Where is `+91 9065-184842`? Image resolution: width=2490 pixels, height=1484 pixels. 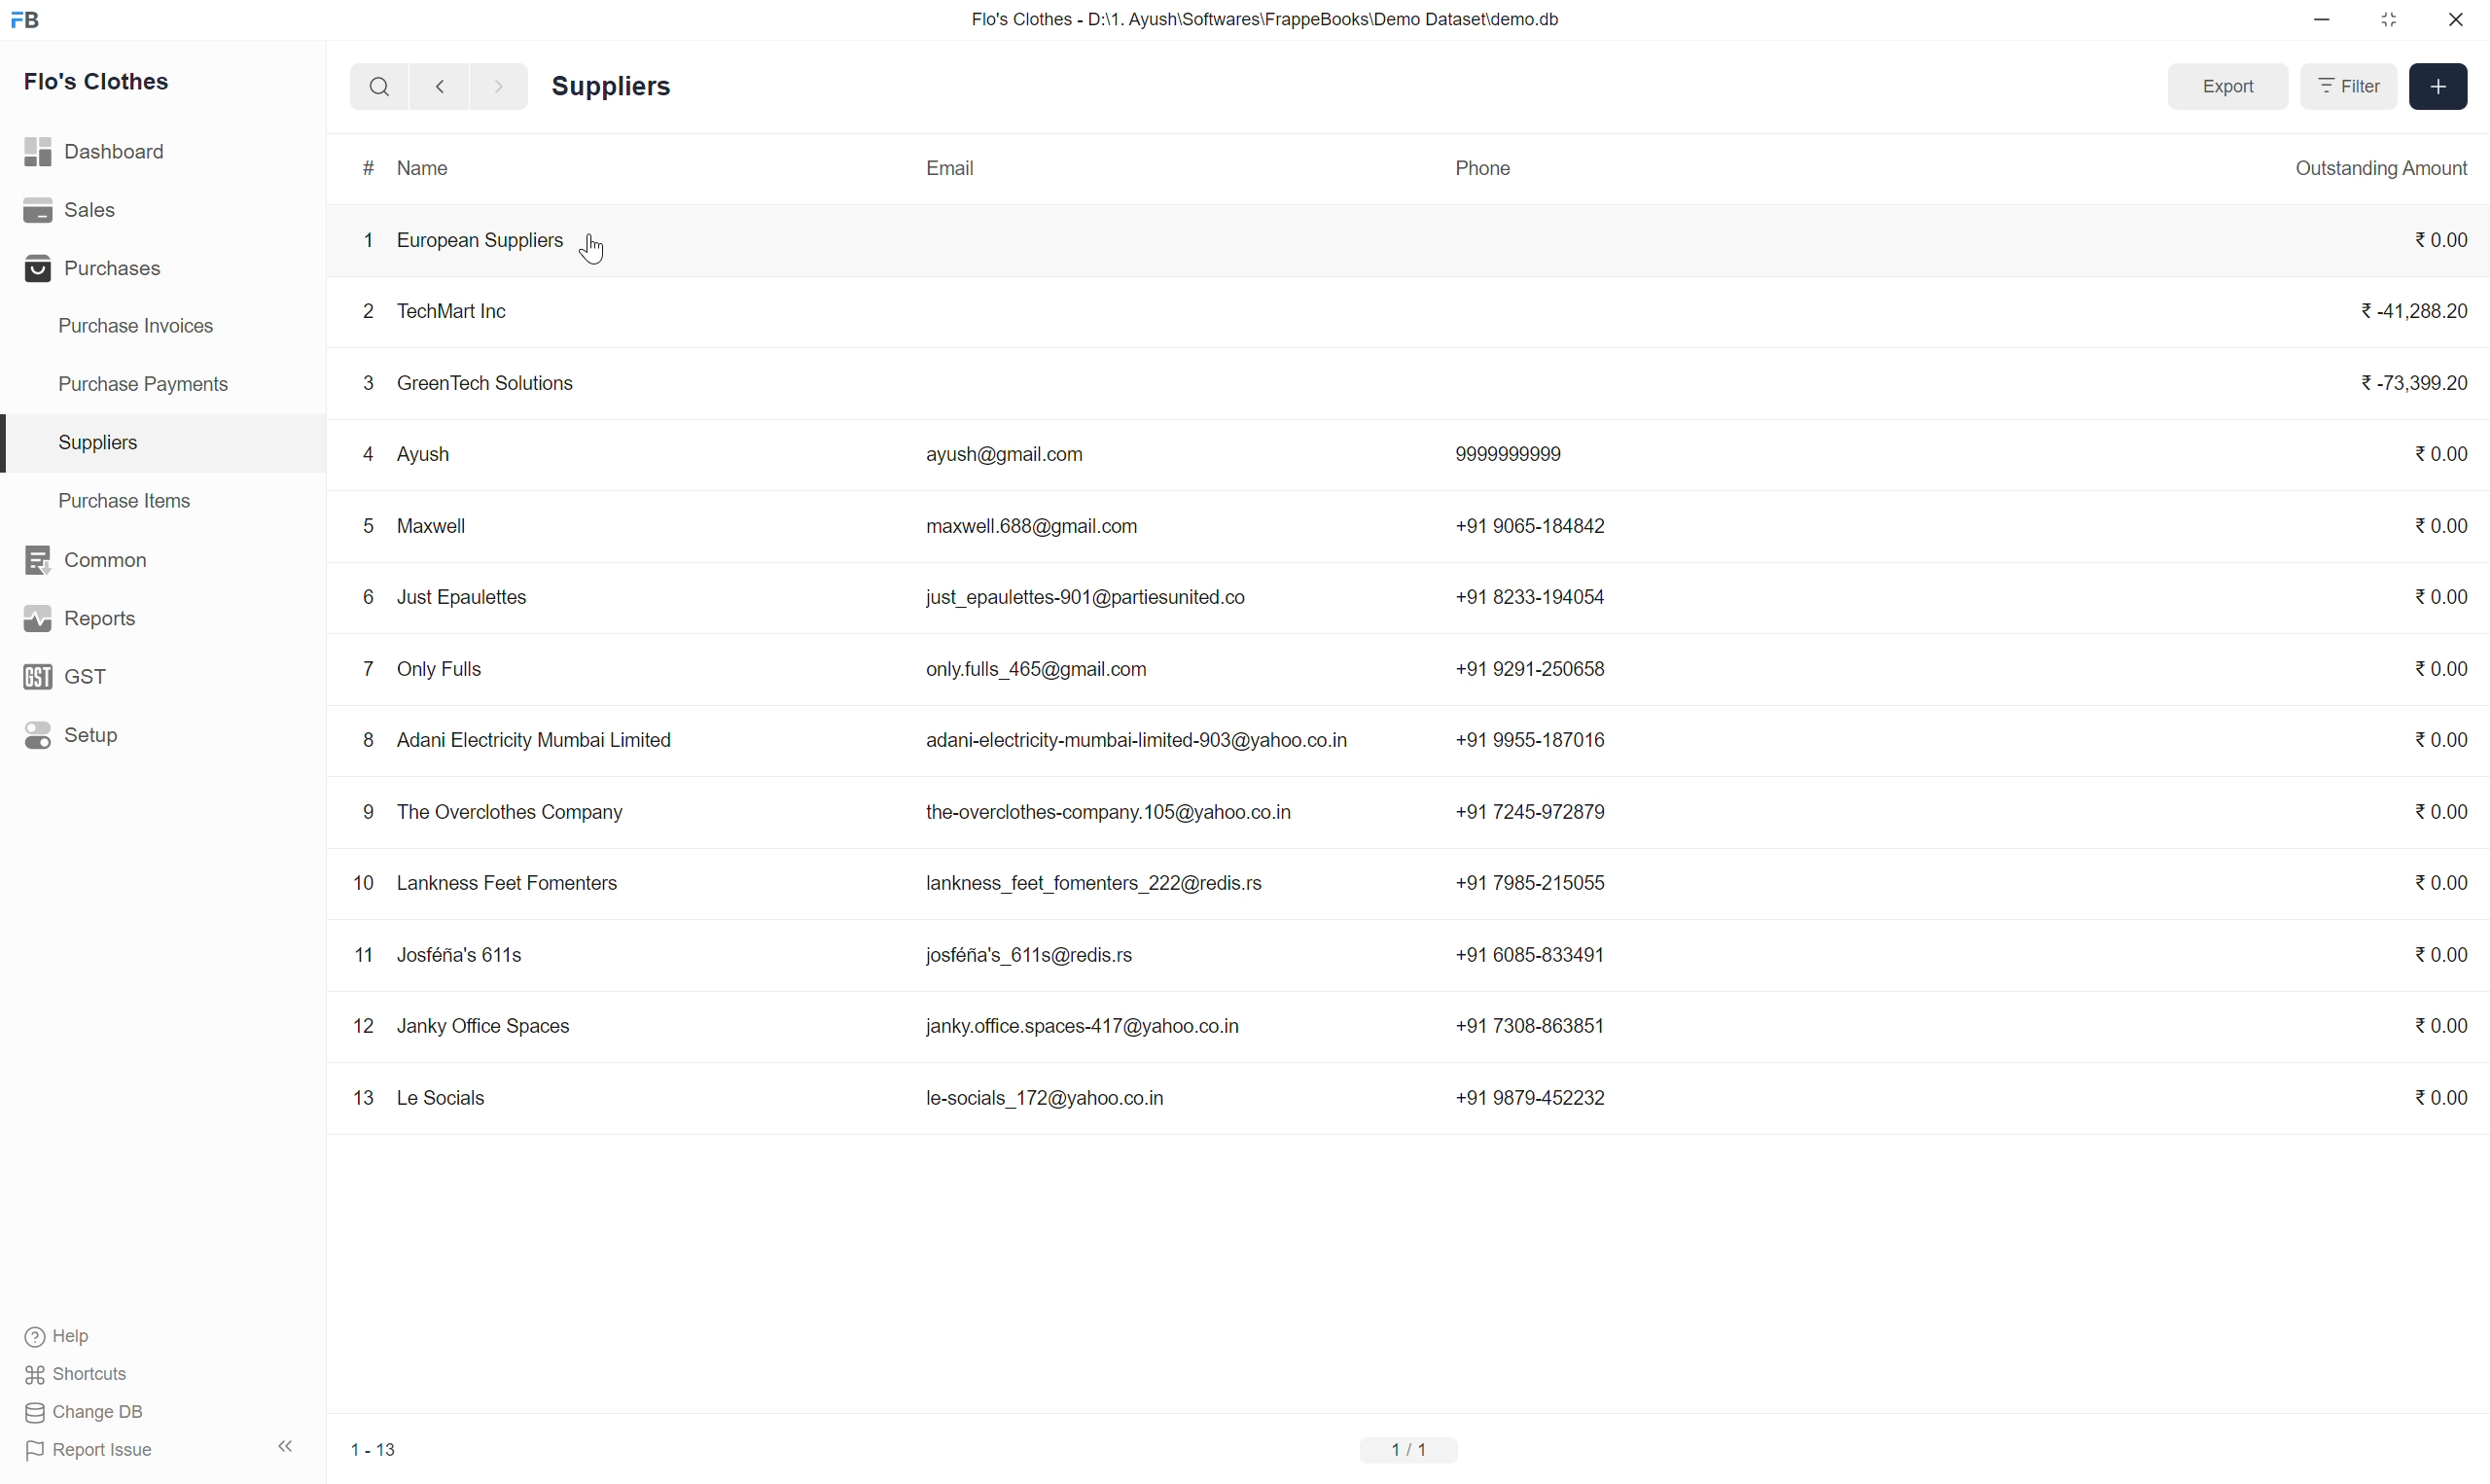
+91 9065-184842 is located at coordinates (1541, 525).